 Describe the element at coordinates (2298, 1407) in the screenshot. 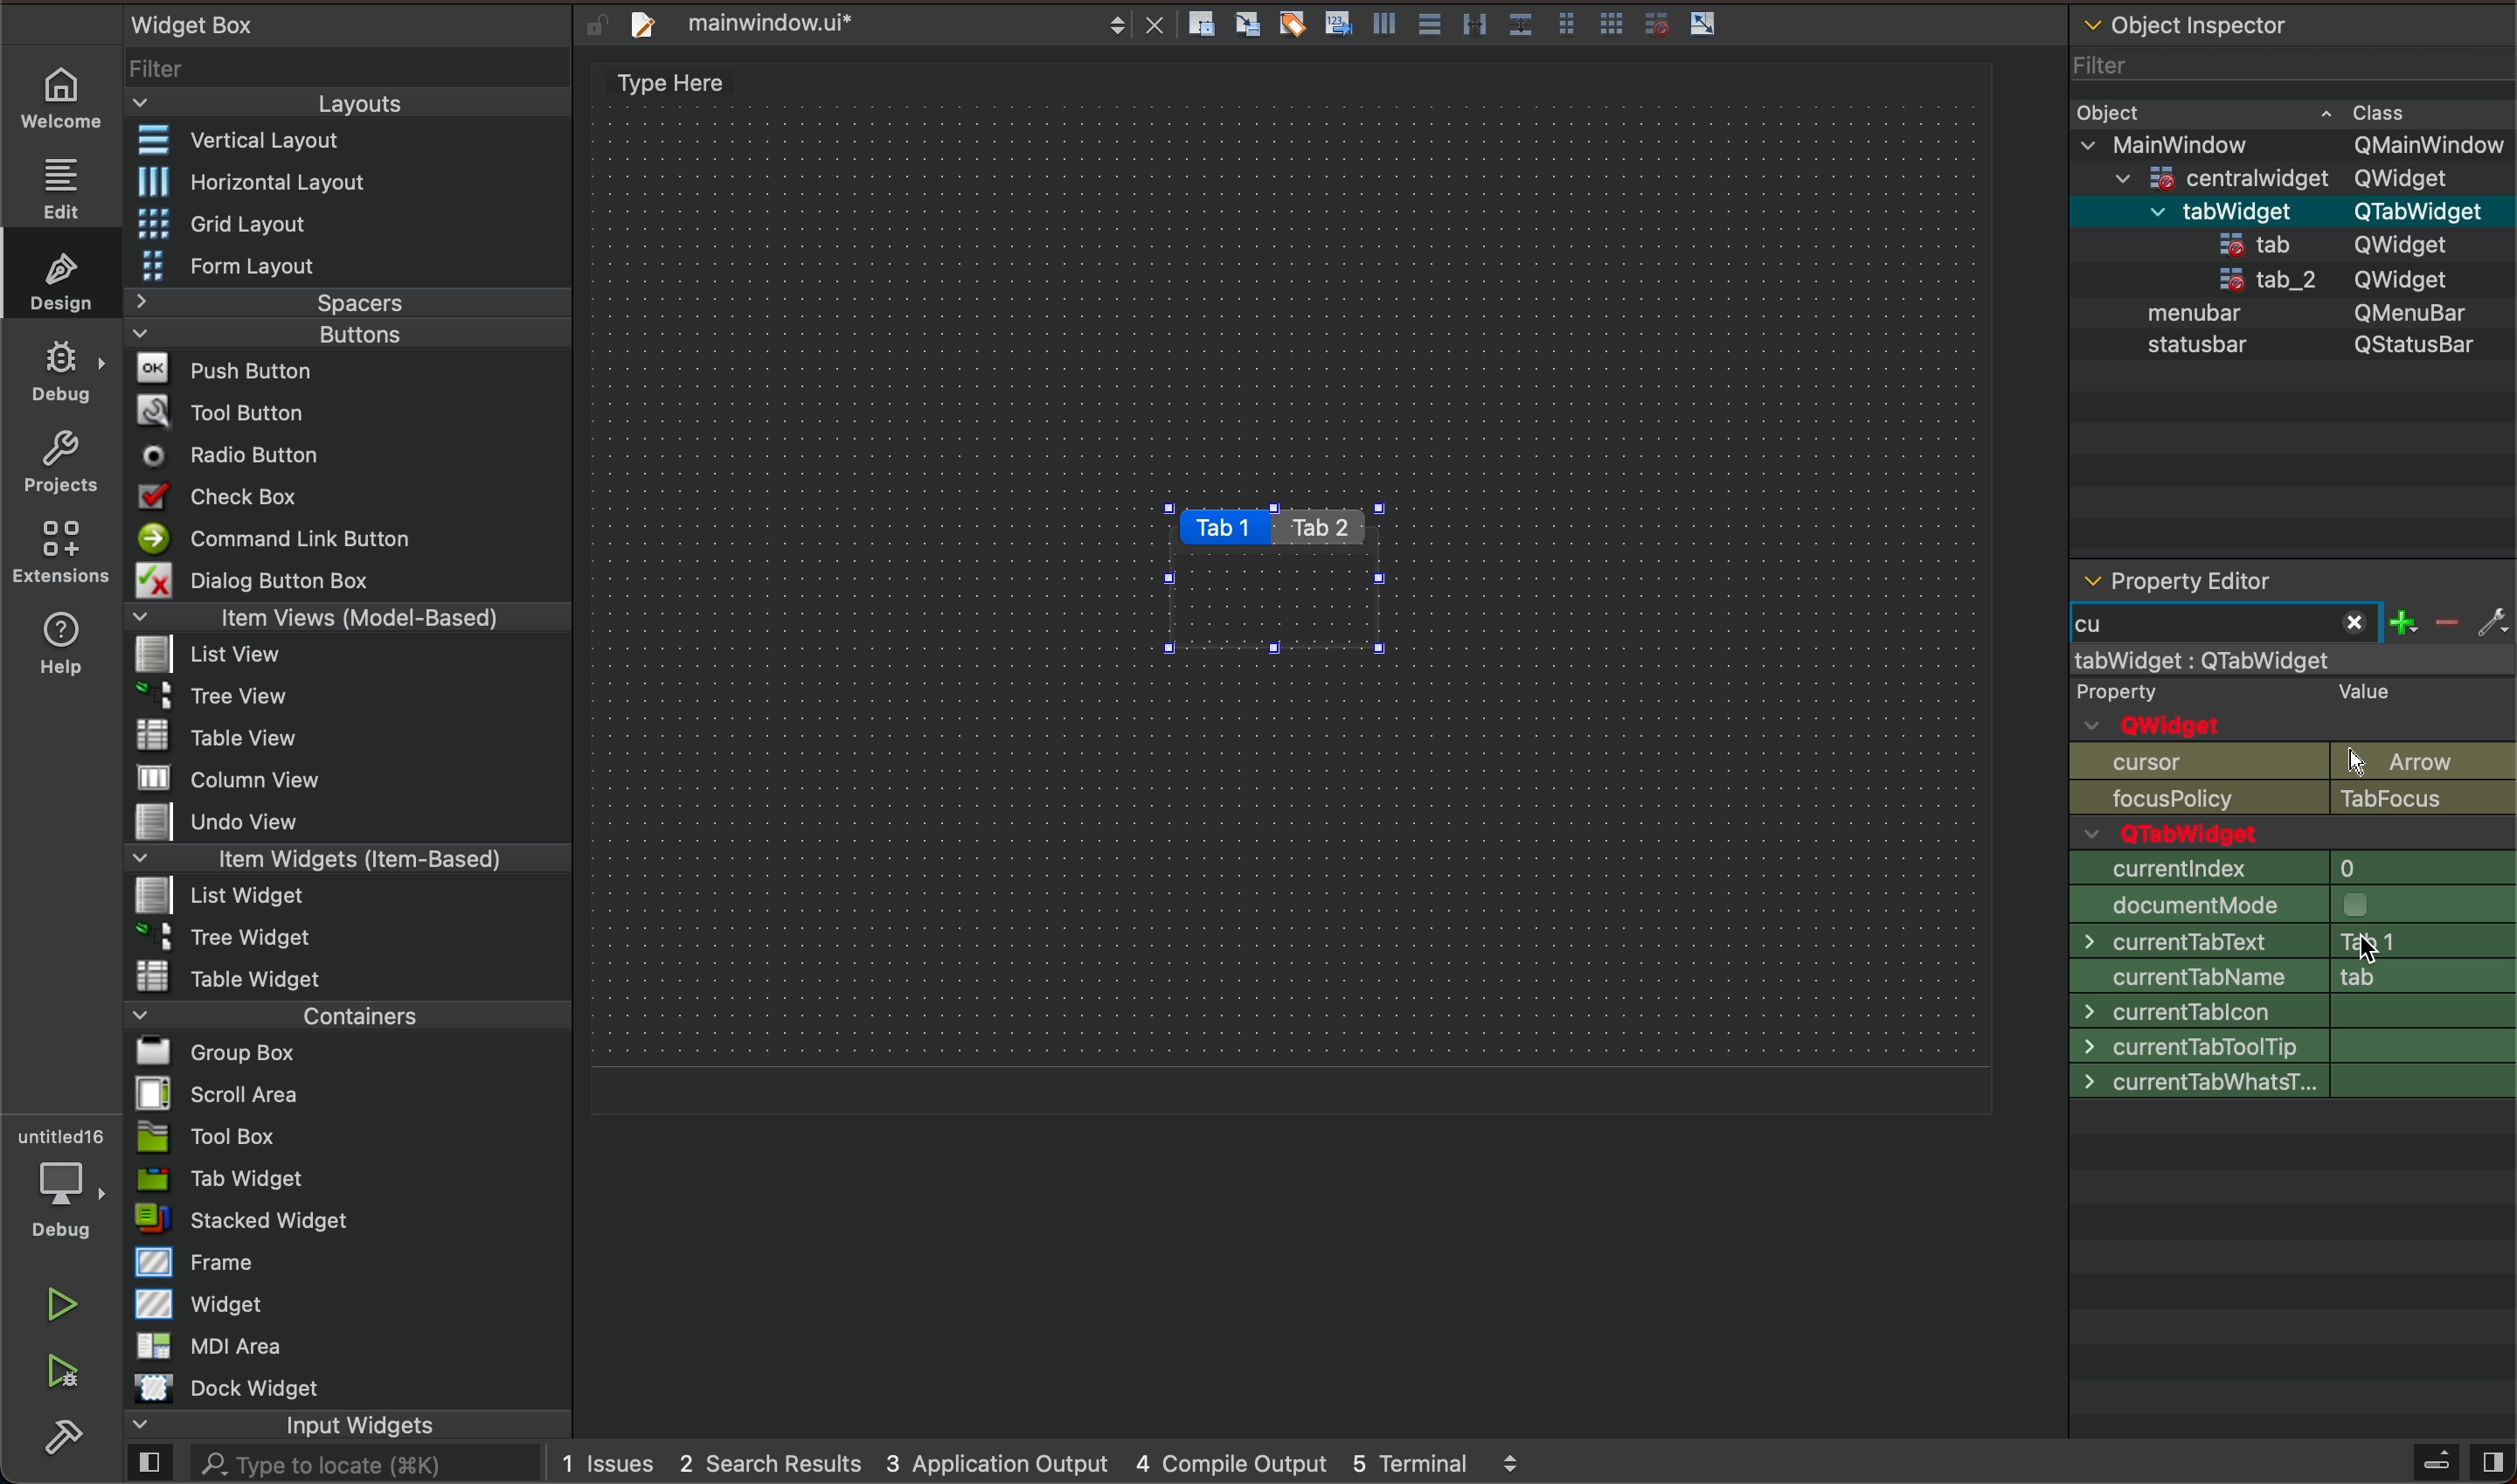

I see `` at that location.